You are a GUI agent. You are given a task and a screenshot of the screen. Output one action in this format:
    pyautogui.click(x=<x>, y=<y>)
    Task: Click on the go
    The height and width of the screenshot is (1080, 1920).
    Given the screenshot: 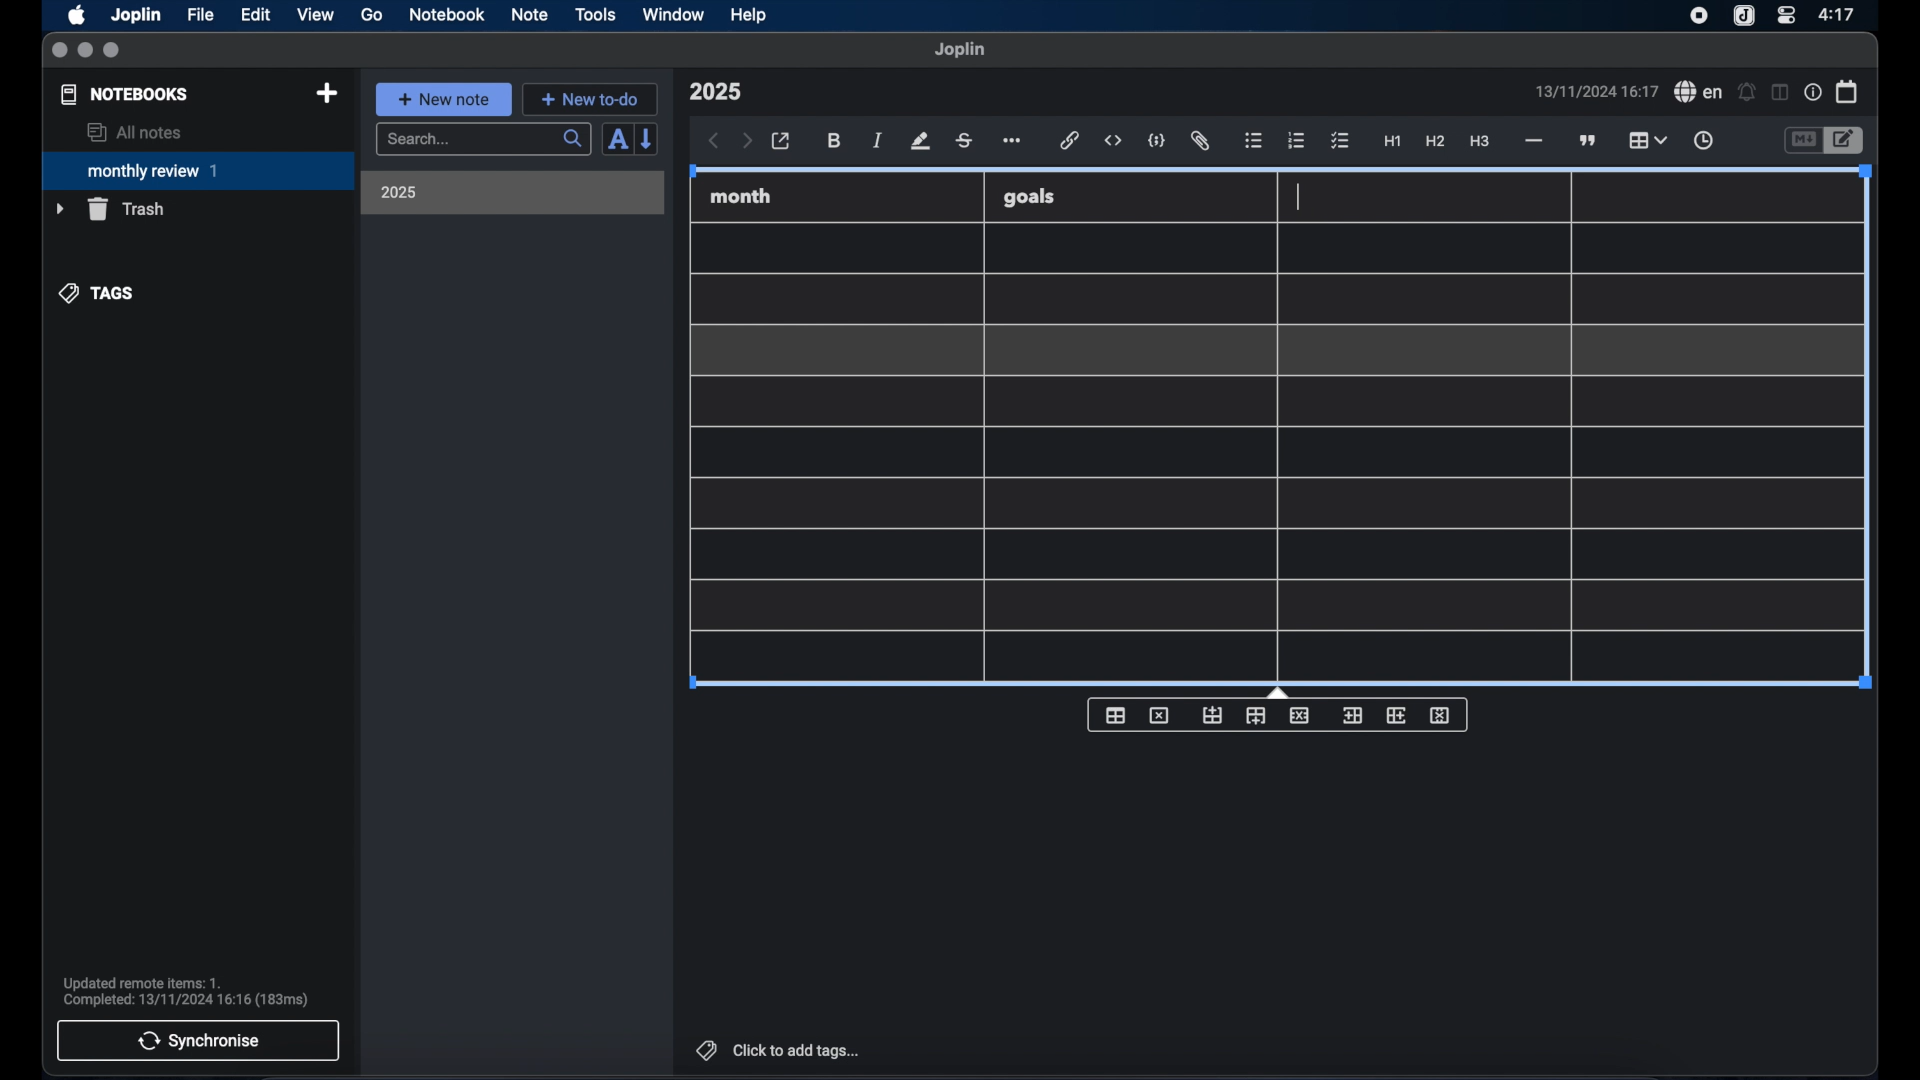 What is the action you would take?
    pyautogui.click(x=372, y=14)
    